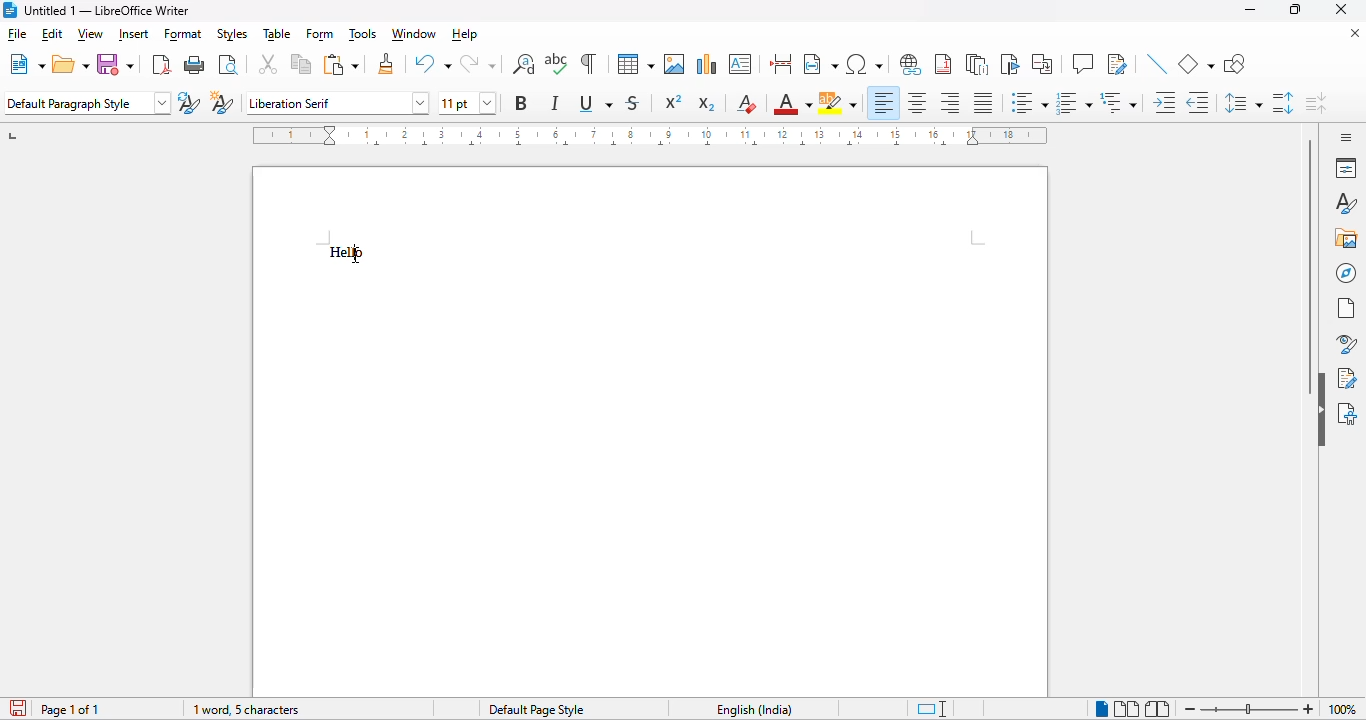 The width and height of the screenshot is (1366, 720). I want to click on hide, so click(1321, 409).